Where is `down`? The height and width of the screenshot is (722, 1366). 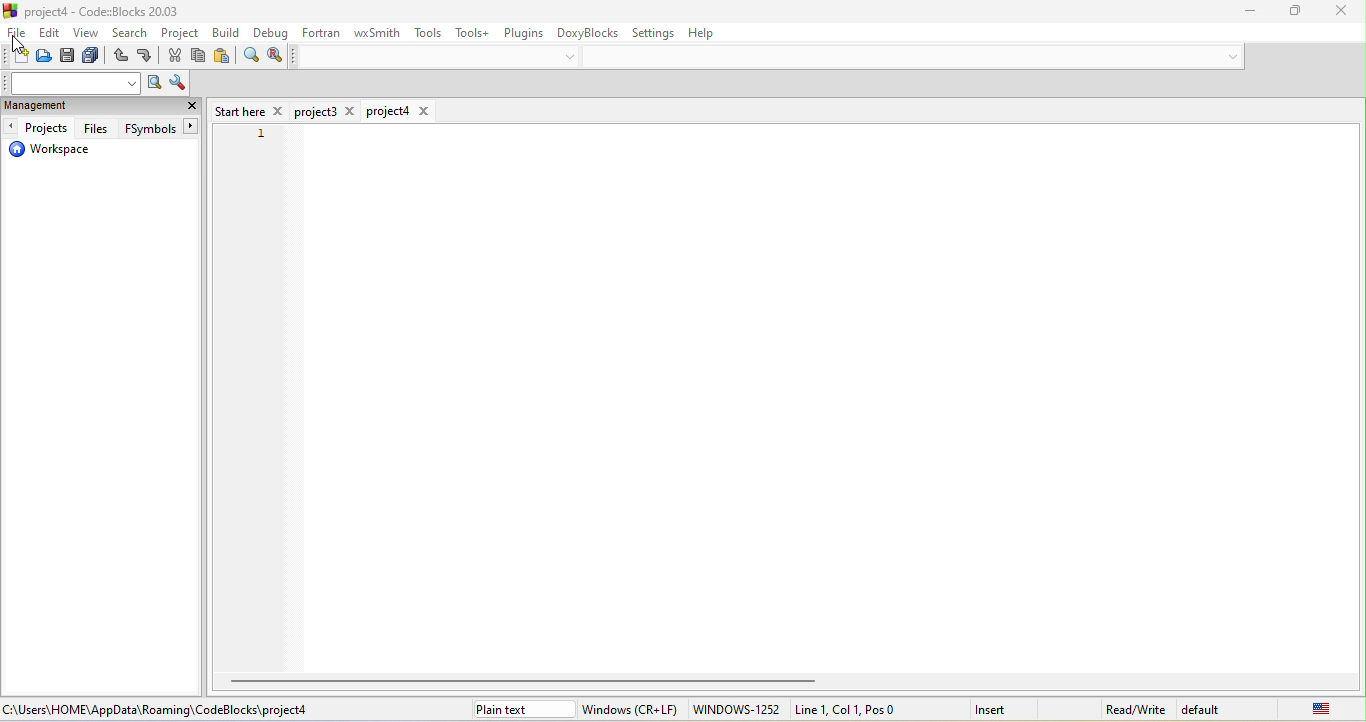
down is located at coordinates (1233, 55).